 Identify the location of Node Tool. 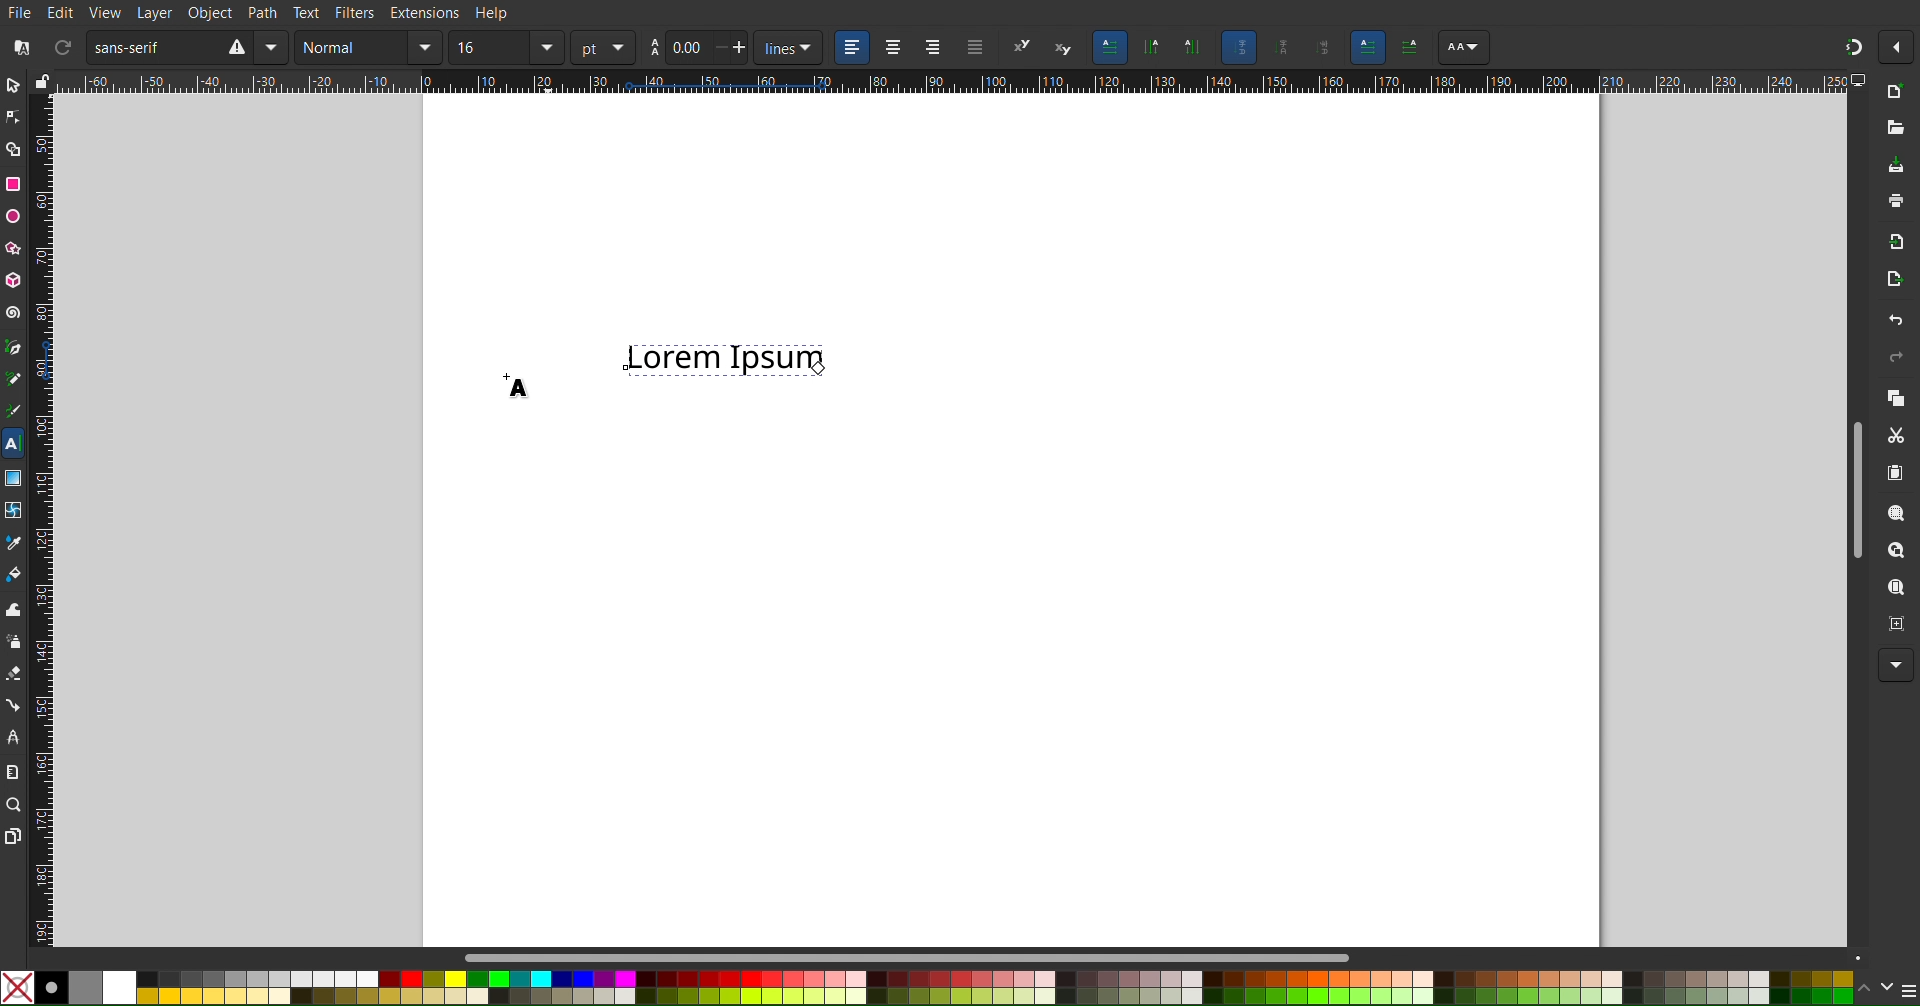
(14, 118).